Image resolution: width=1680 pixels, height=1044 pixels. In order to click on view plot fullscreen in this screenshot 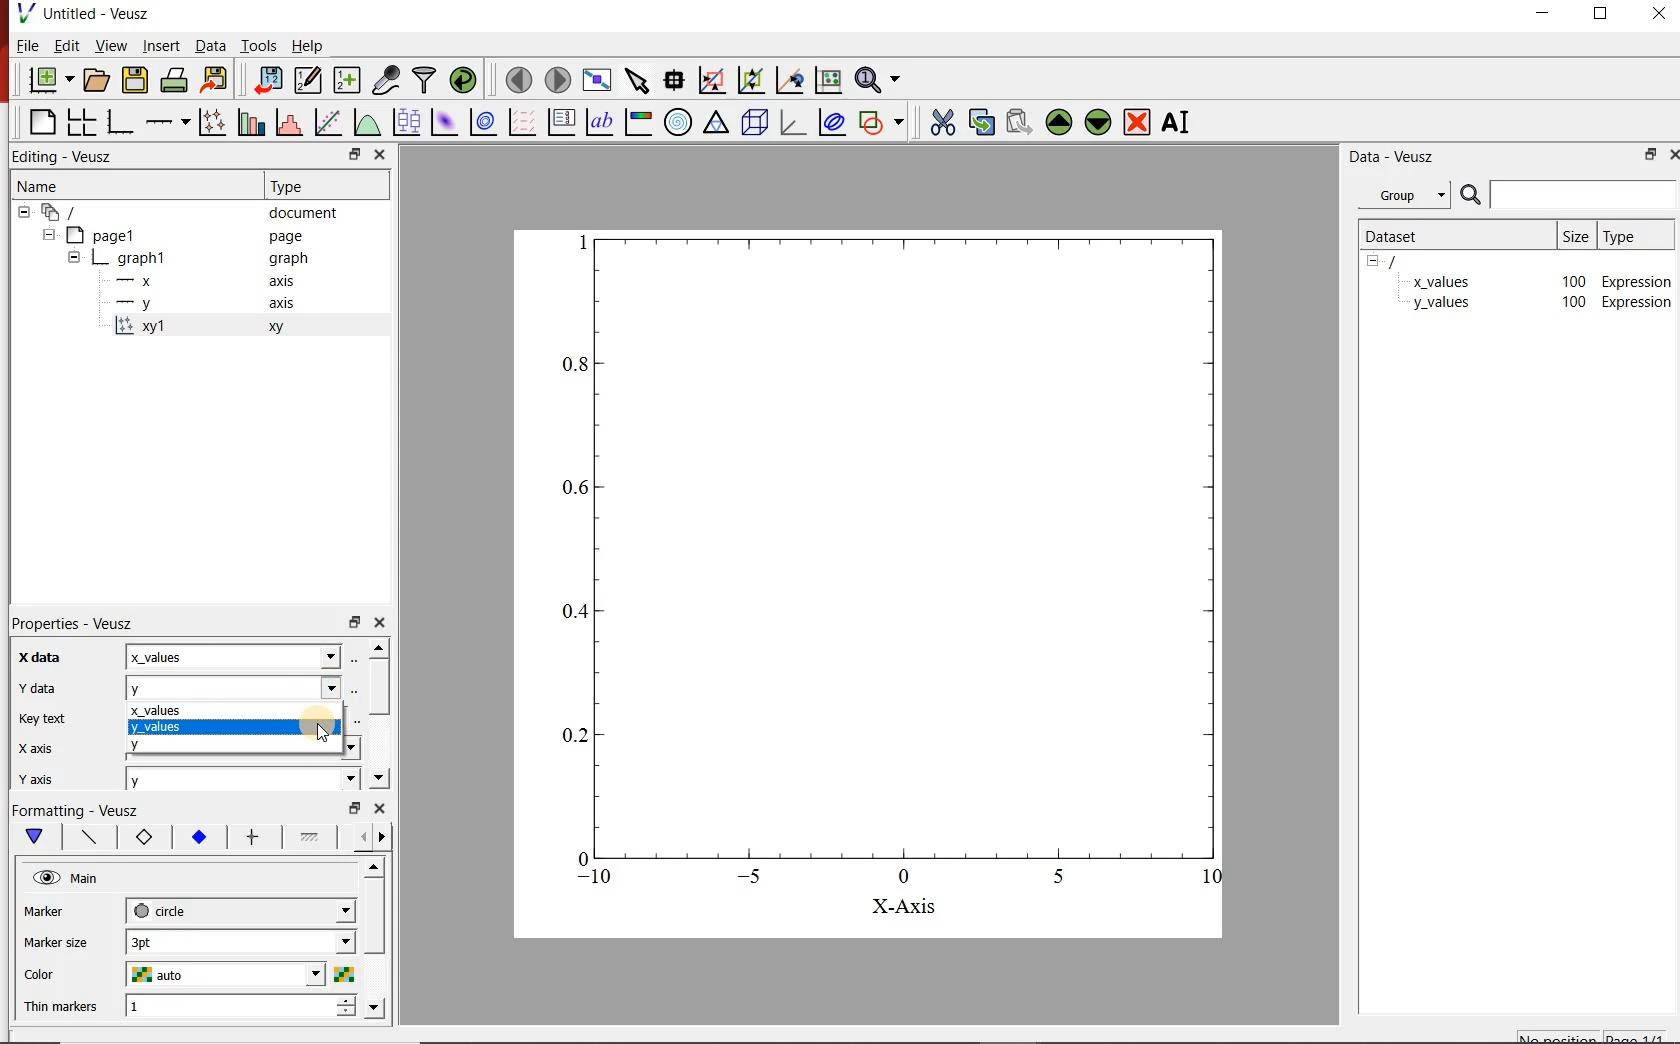, I will do `click(600, 80)`.